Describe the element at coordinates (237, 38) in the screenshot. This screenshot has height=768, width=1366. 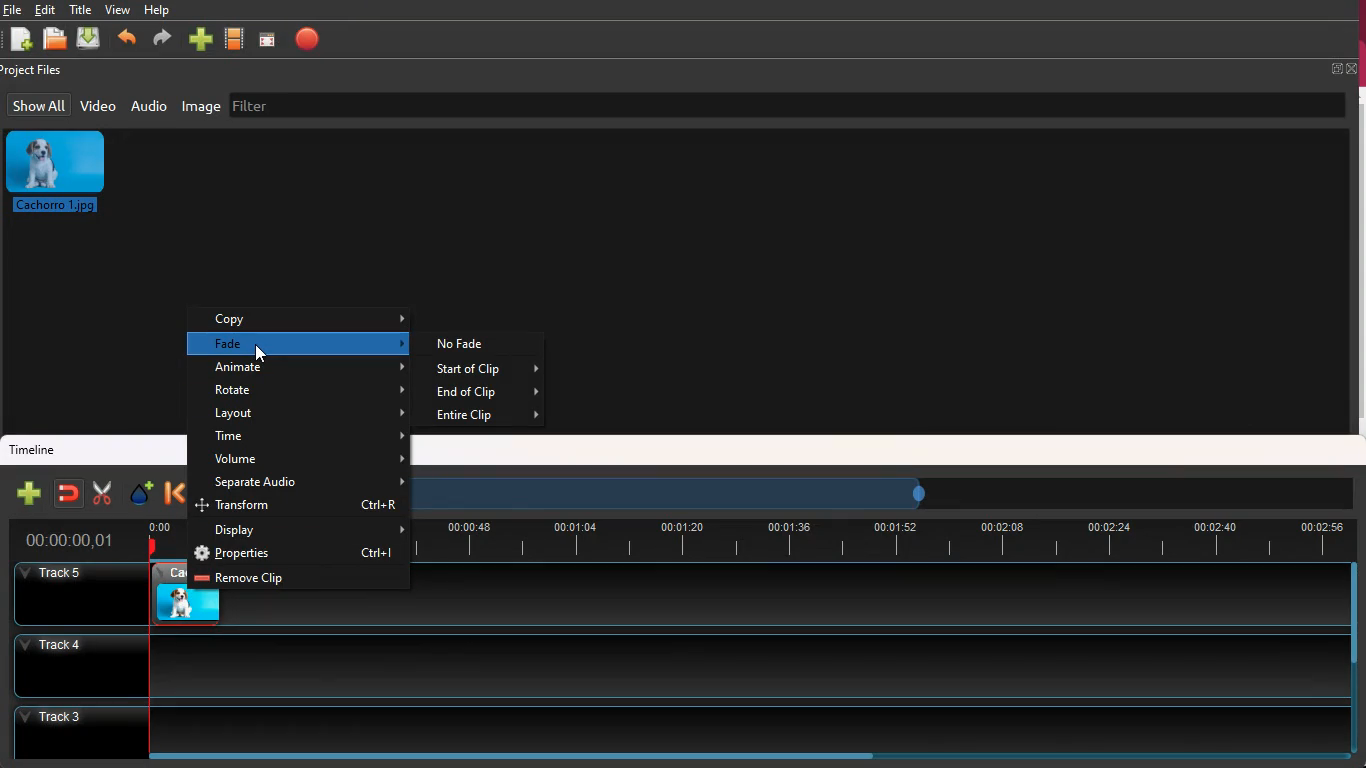
I see `movie` at that location.